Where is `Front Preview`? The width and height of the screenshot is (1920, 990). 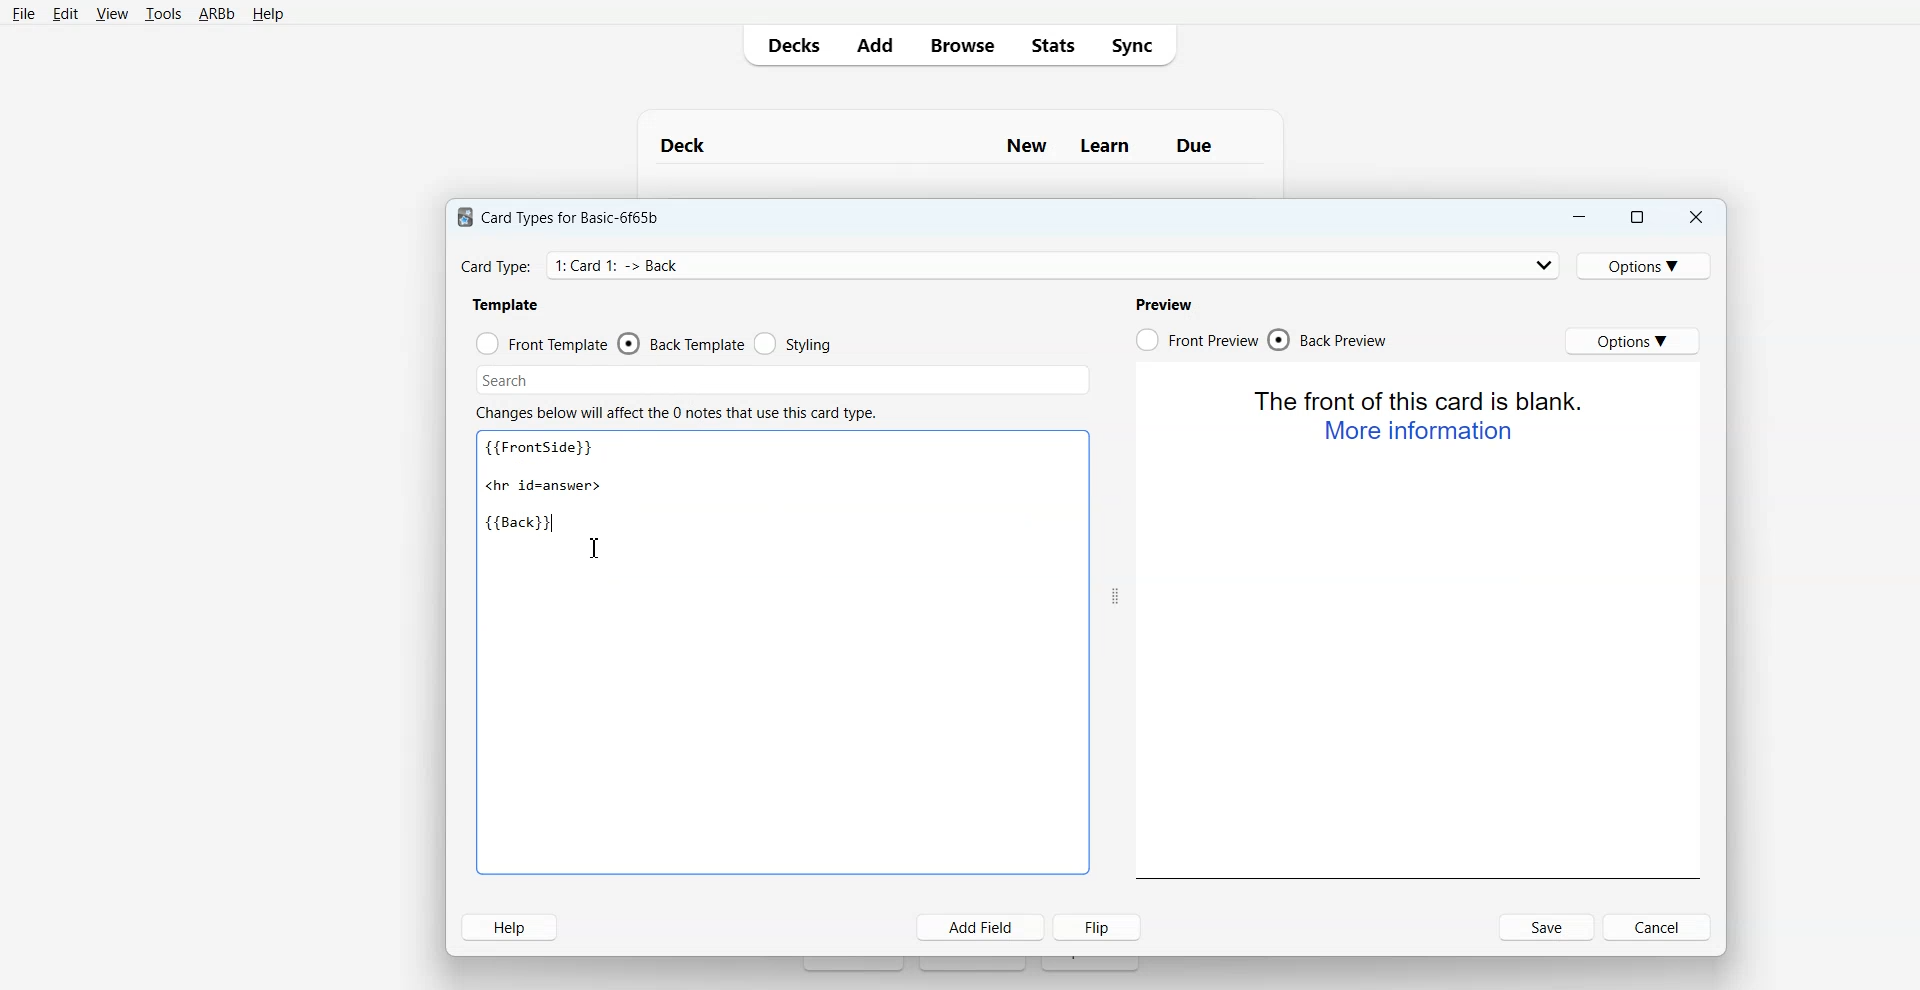
Front Preview is located at coordinates (1196, 339).